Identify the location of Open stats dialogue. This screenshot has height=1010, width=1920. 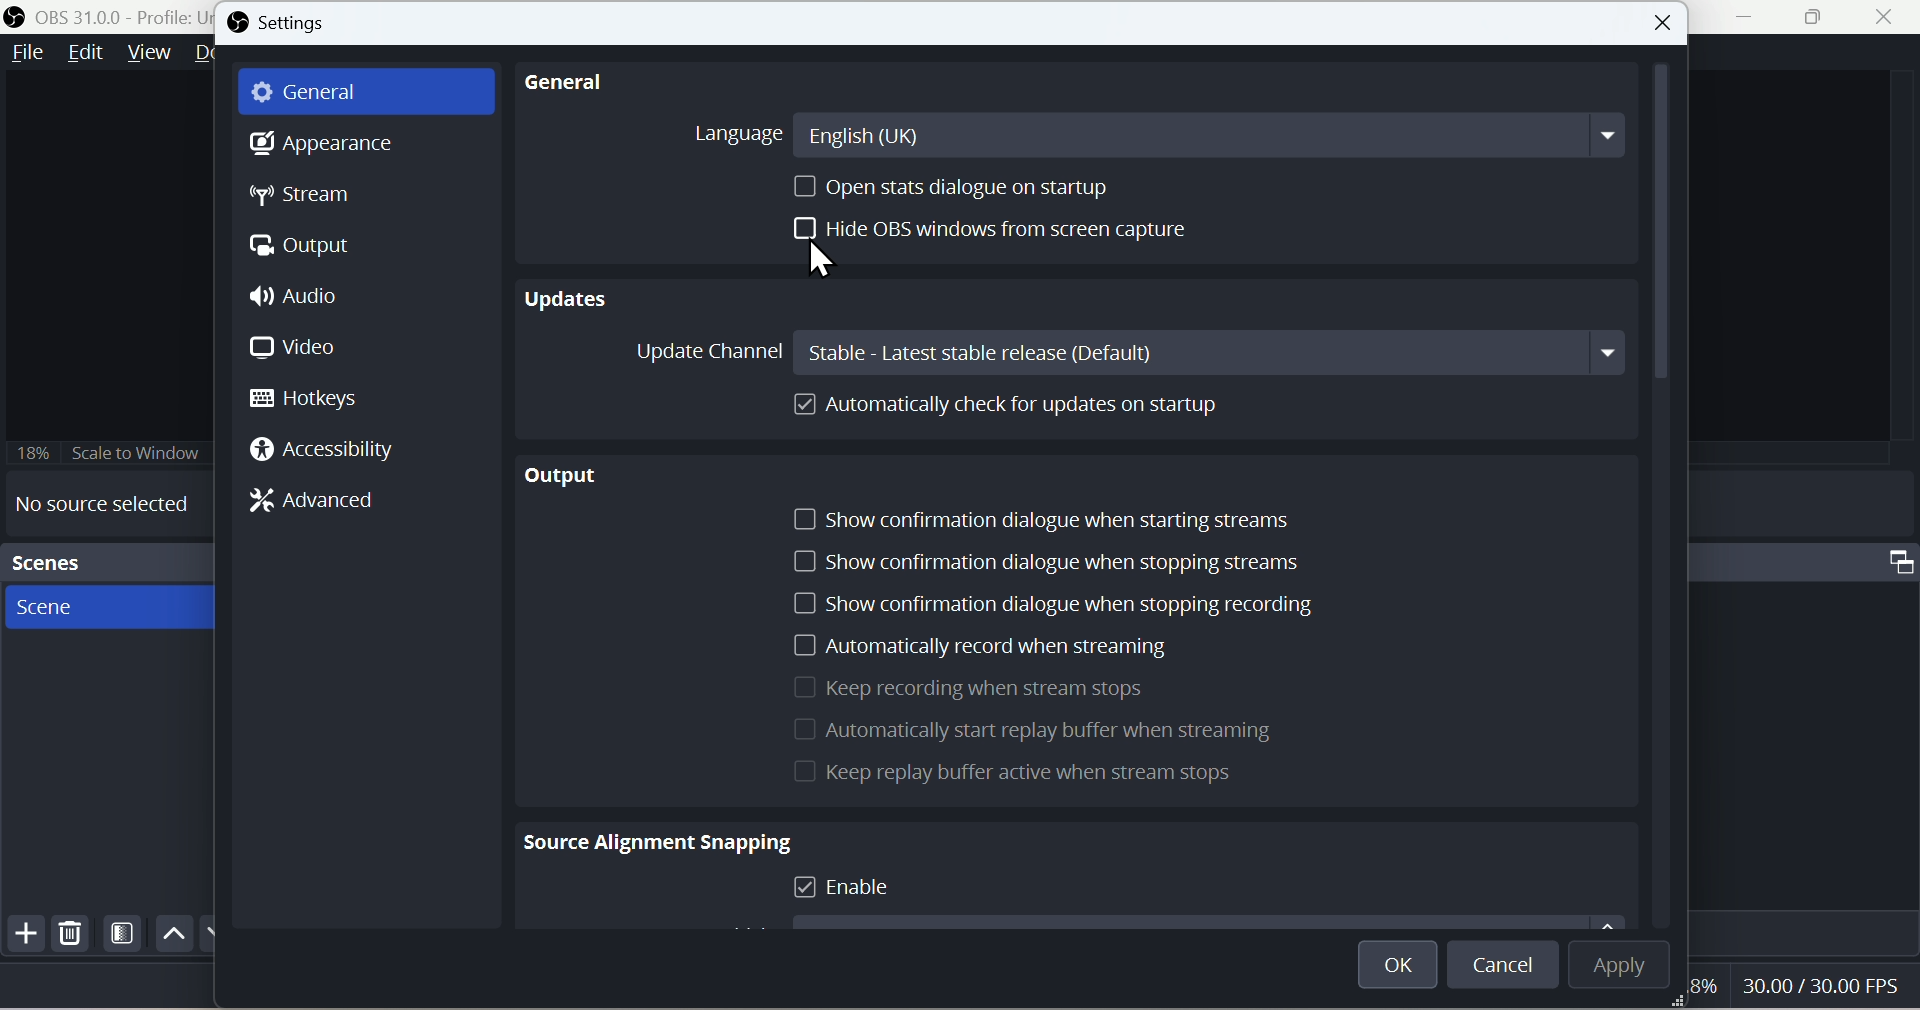
(951, 189).